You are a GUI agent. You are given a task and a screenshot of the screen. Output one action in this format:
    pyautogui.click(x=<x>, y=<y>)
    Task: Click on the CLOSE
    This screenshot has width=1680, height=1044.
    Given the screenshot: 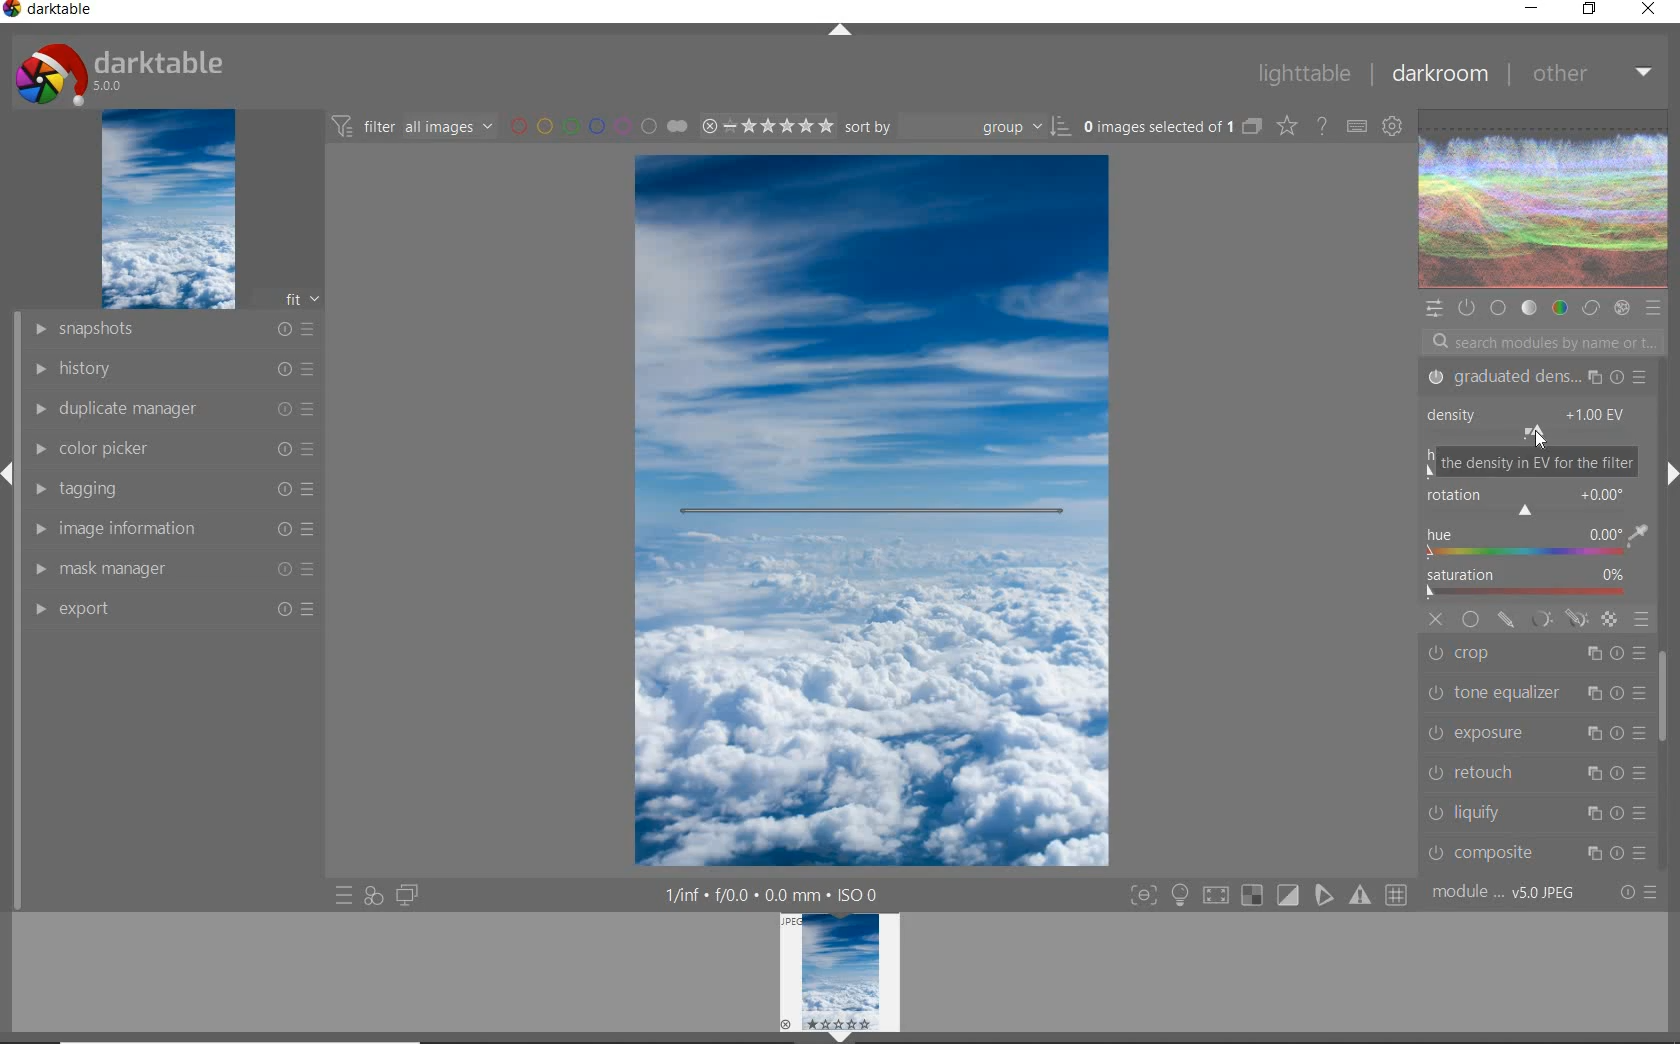 What is the action you would take?
    pyautogui.click(x=1437, y=619)
    